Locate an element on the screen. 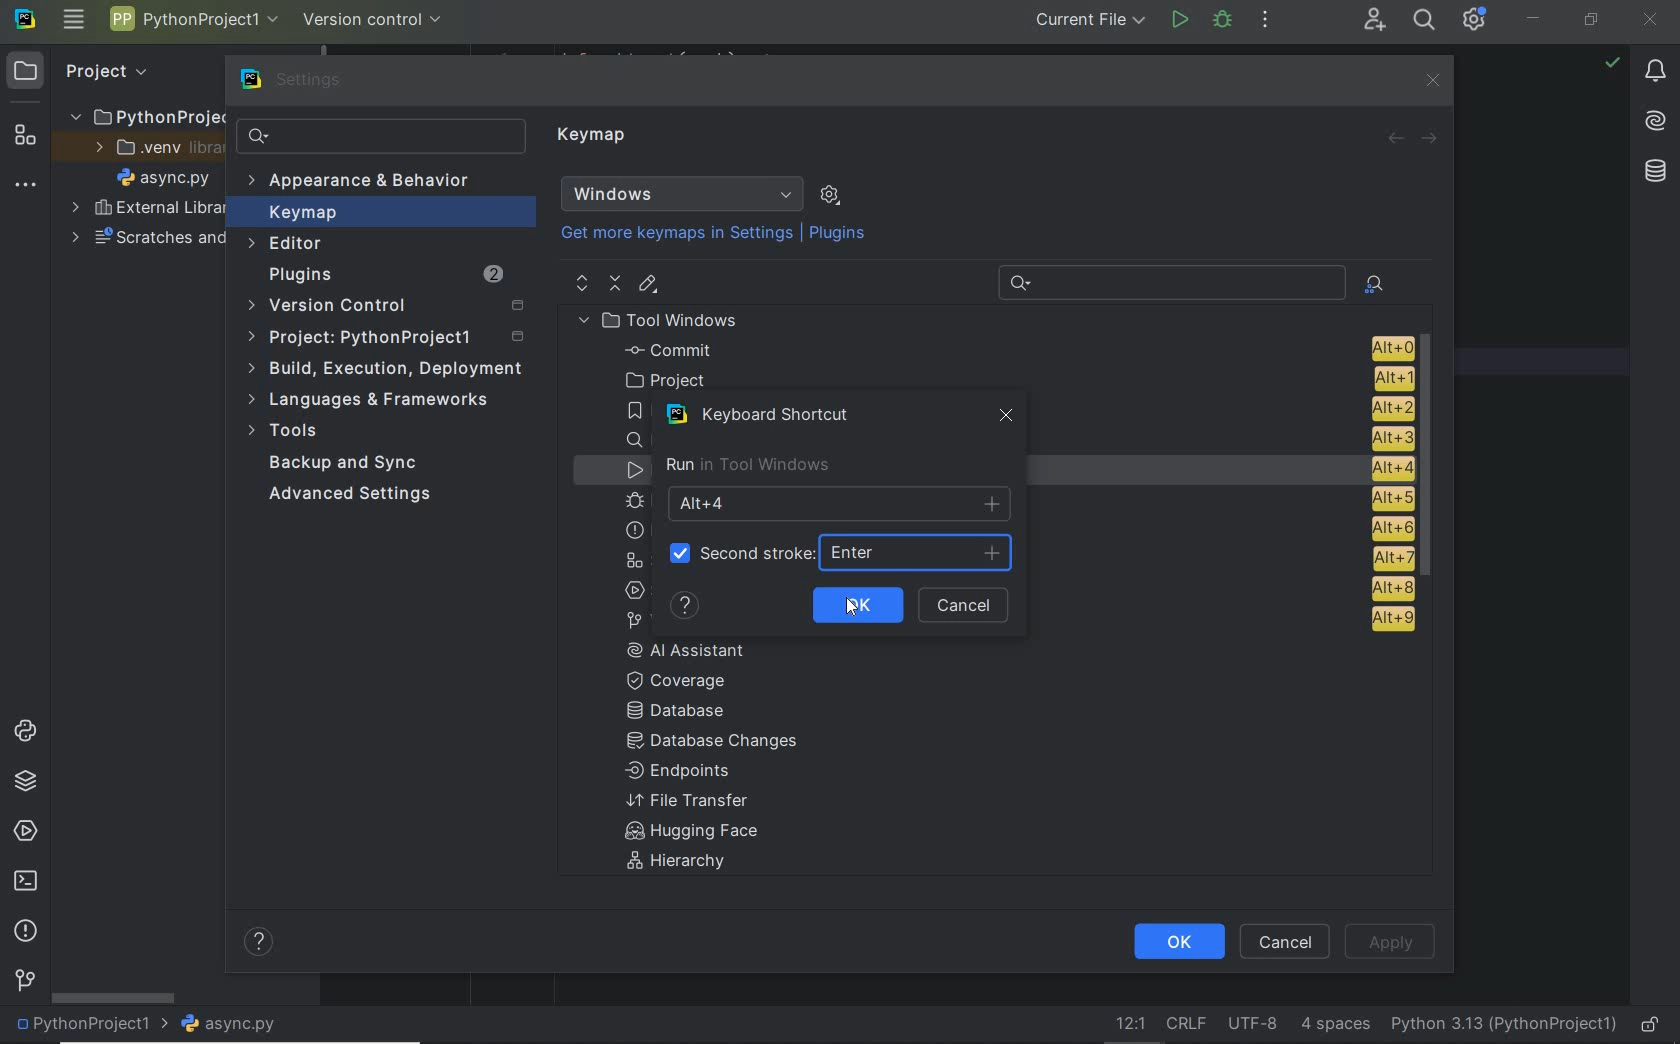  File Encoding is located at coordinates (1254, 1025).